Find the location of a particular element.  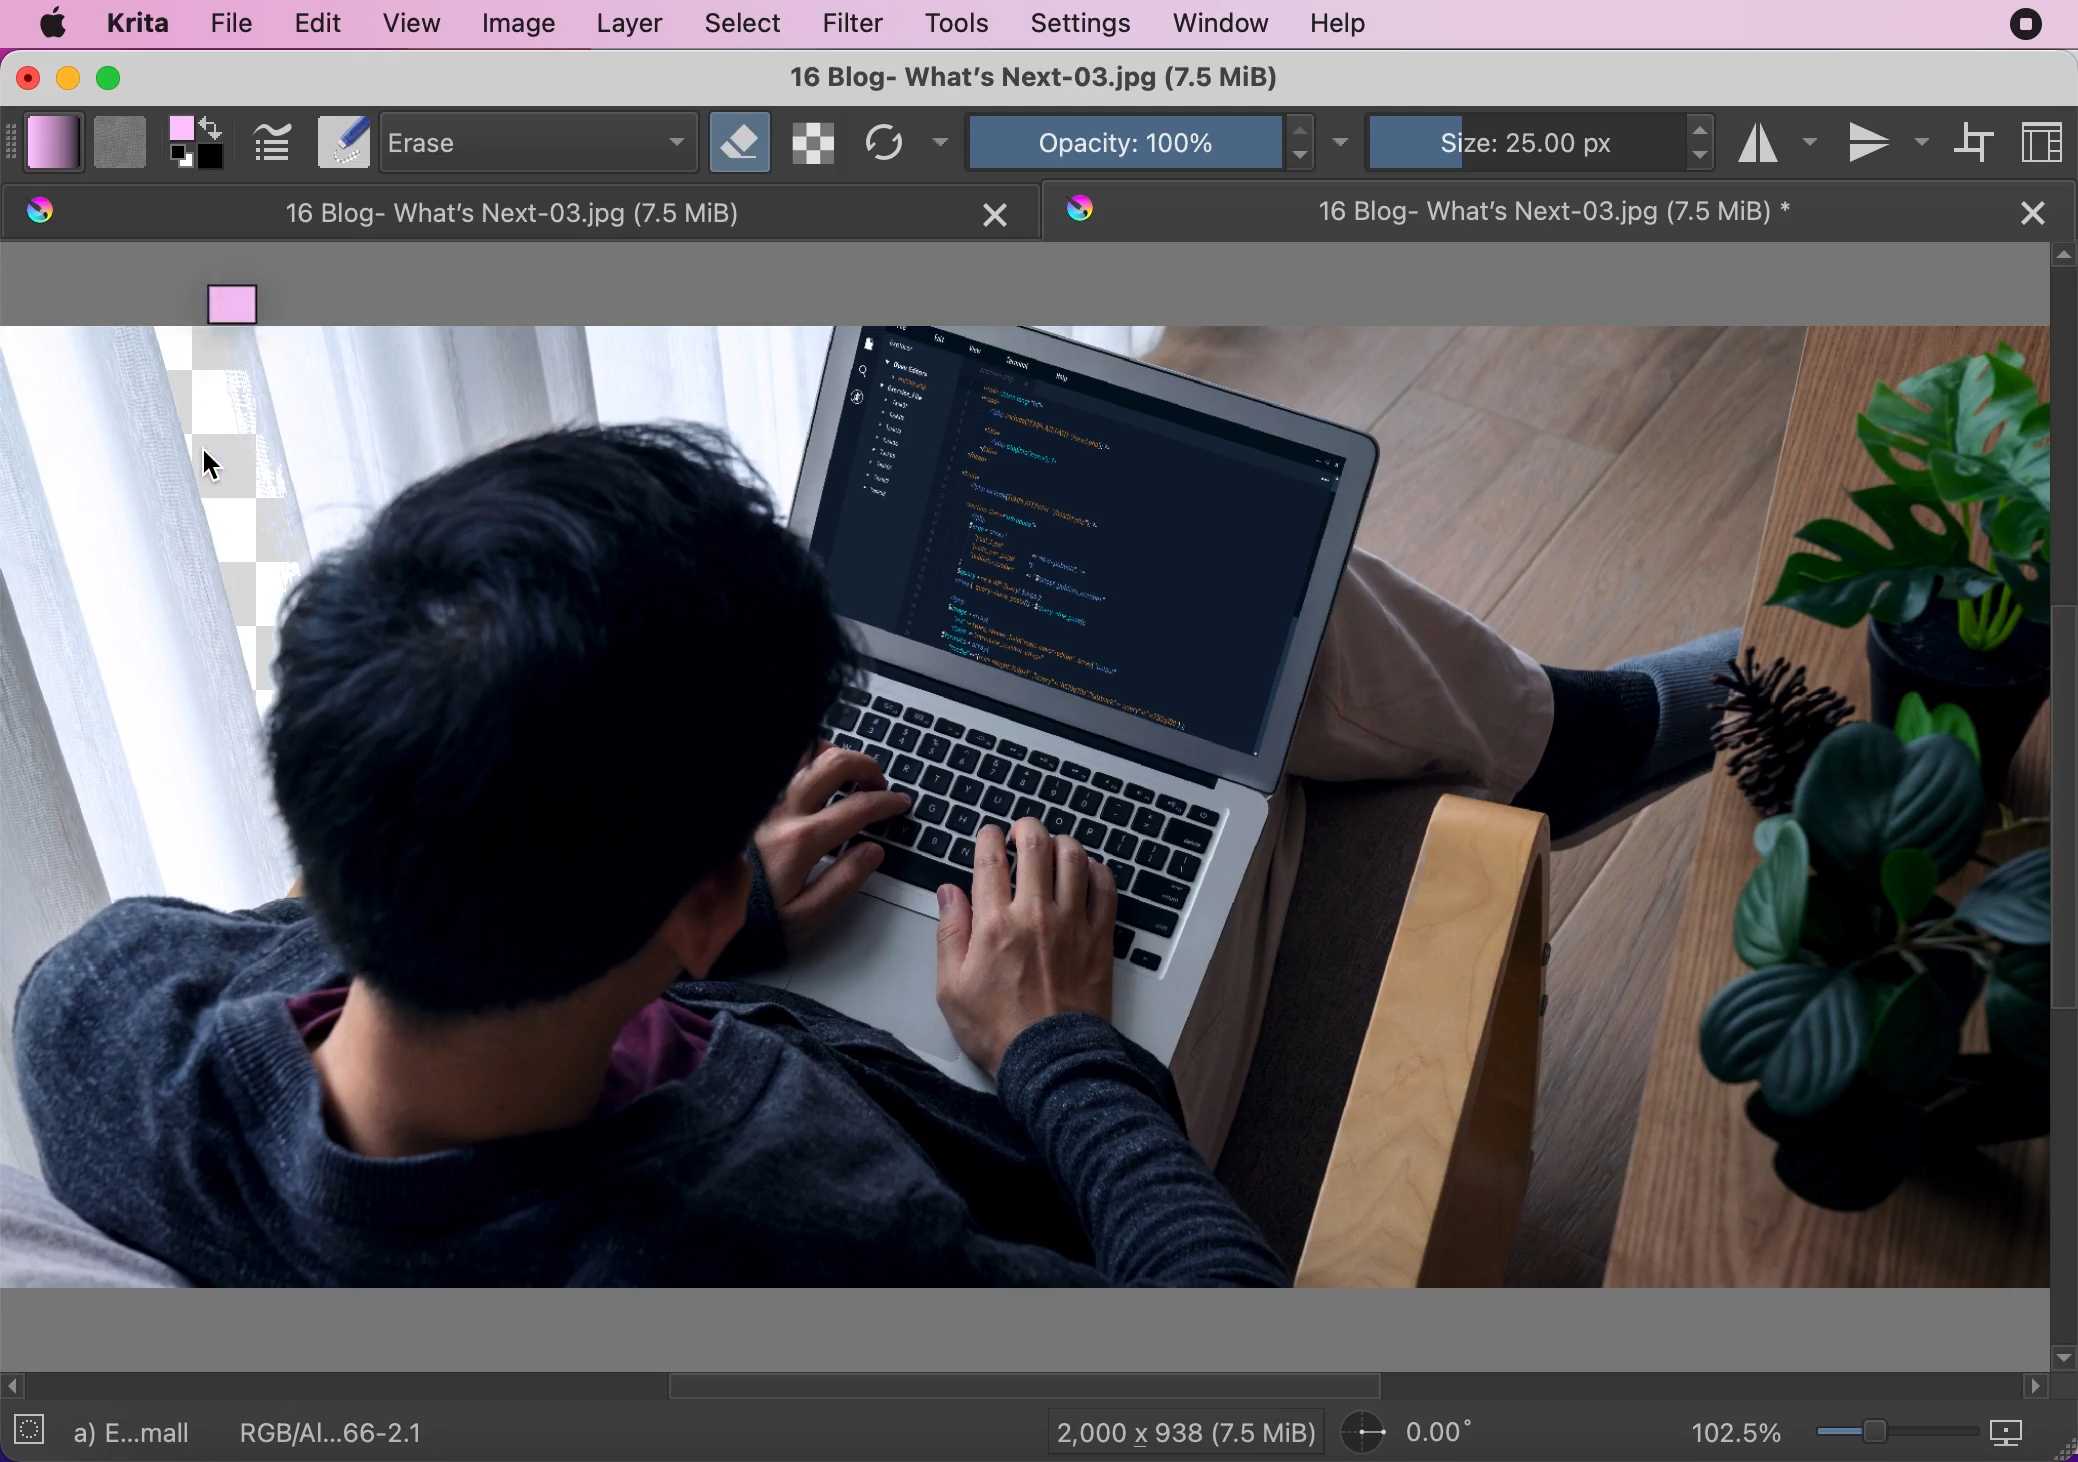

preserve alpha is located at coordinates (810, 142).